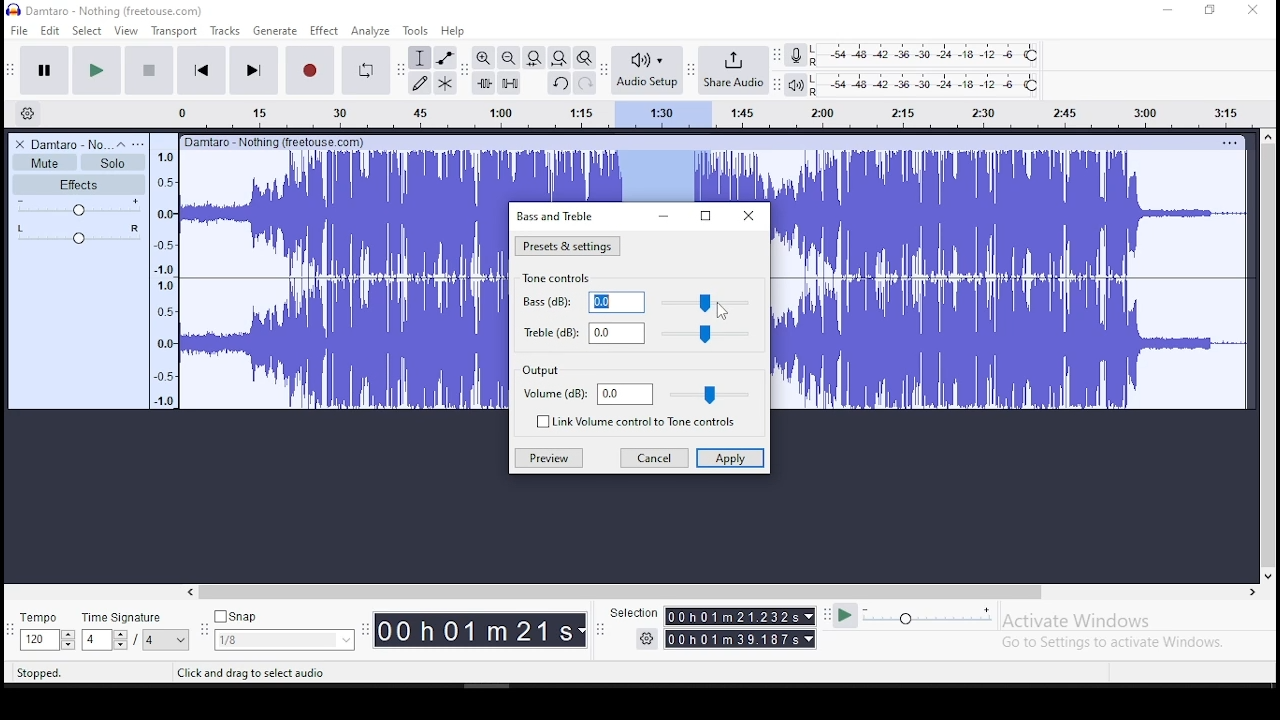 This screenshot has width=1280, height=720. I want to click on , so click(11, 68).